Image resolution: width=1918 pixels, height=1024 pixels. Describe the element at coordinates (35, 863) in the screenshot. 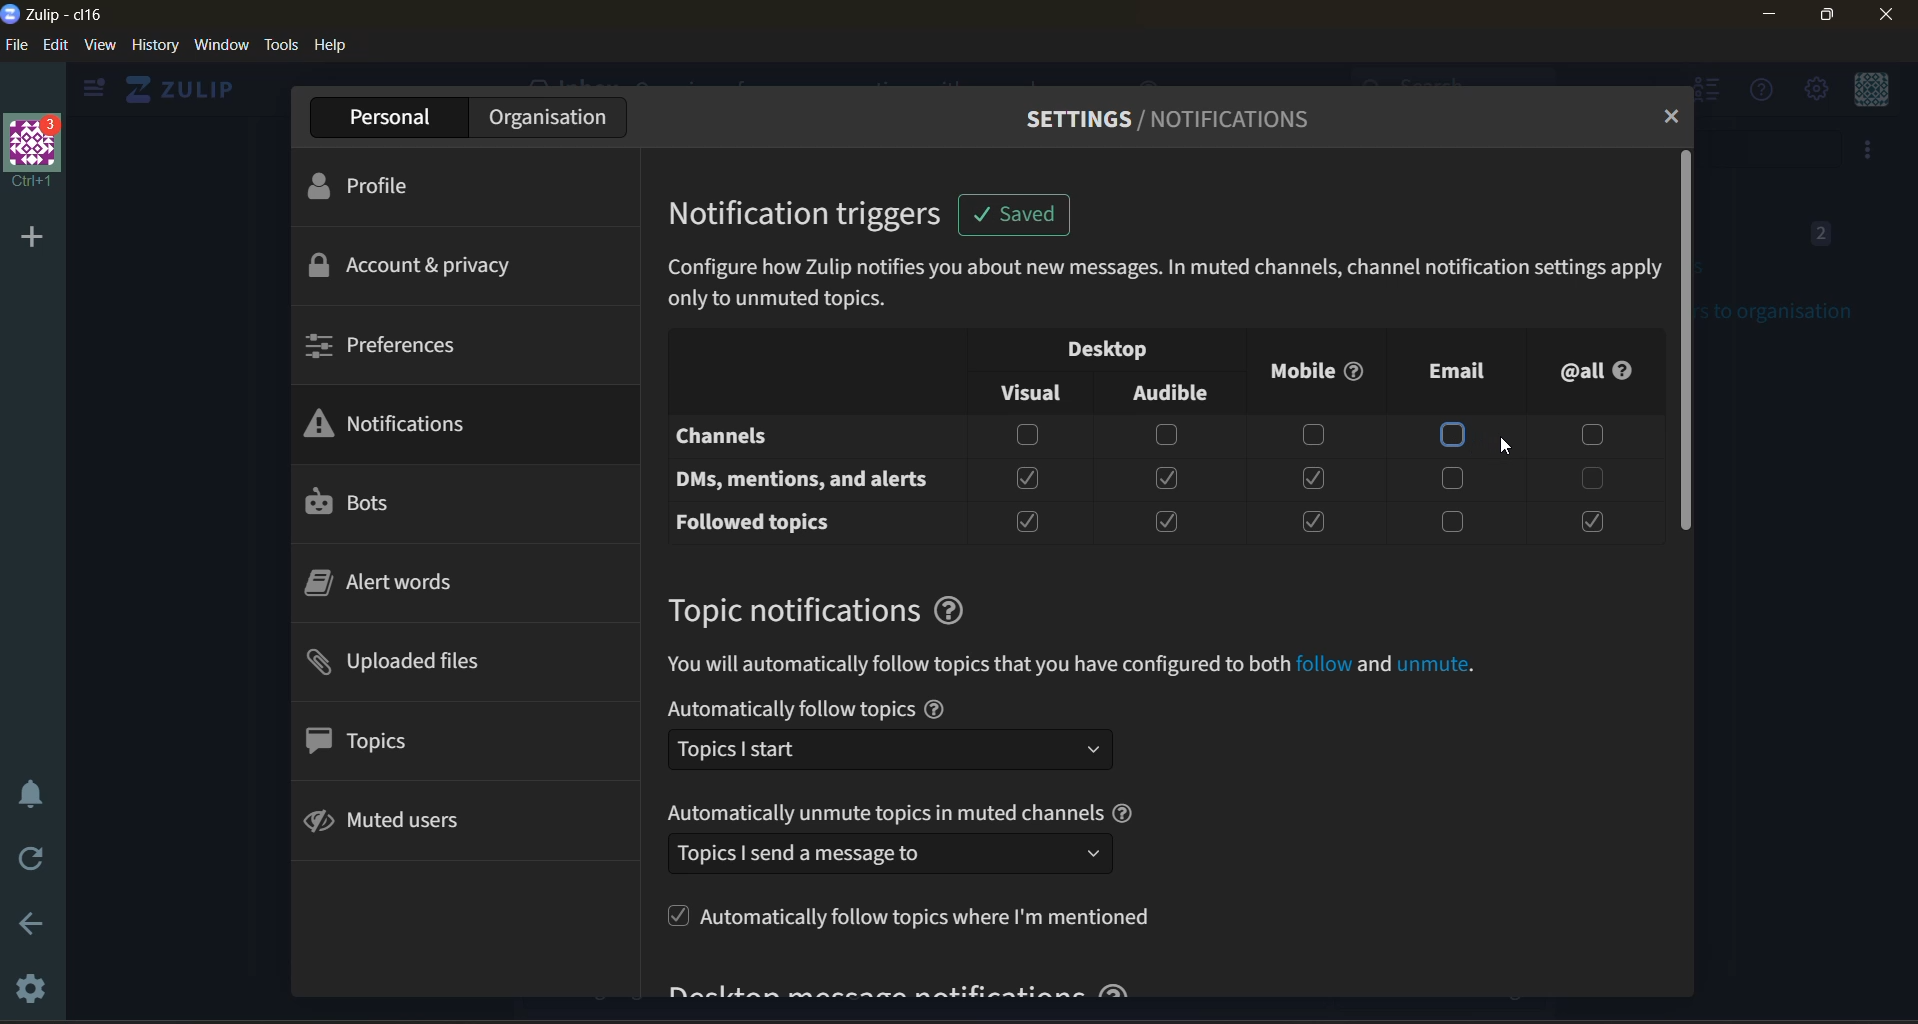

I see `reload` at that location.